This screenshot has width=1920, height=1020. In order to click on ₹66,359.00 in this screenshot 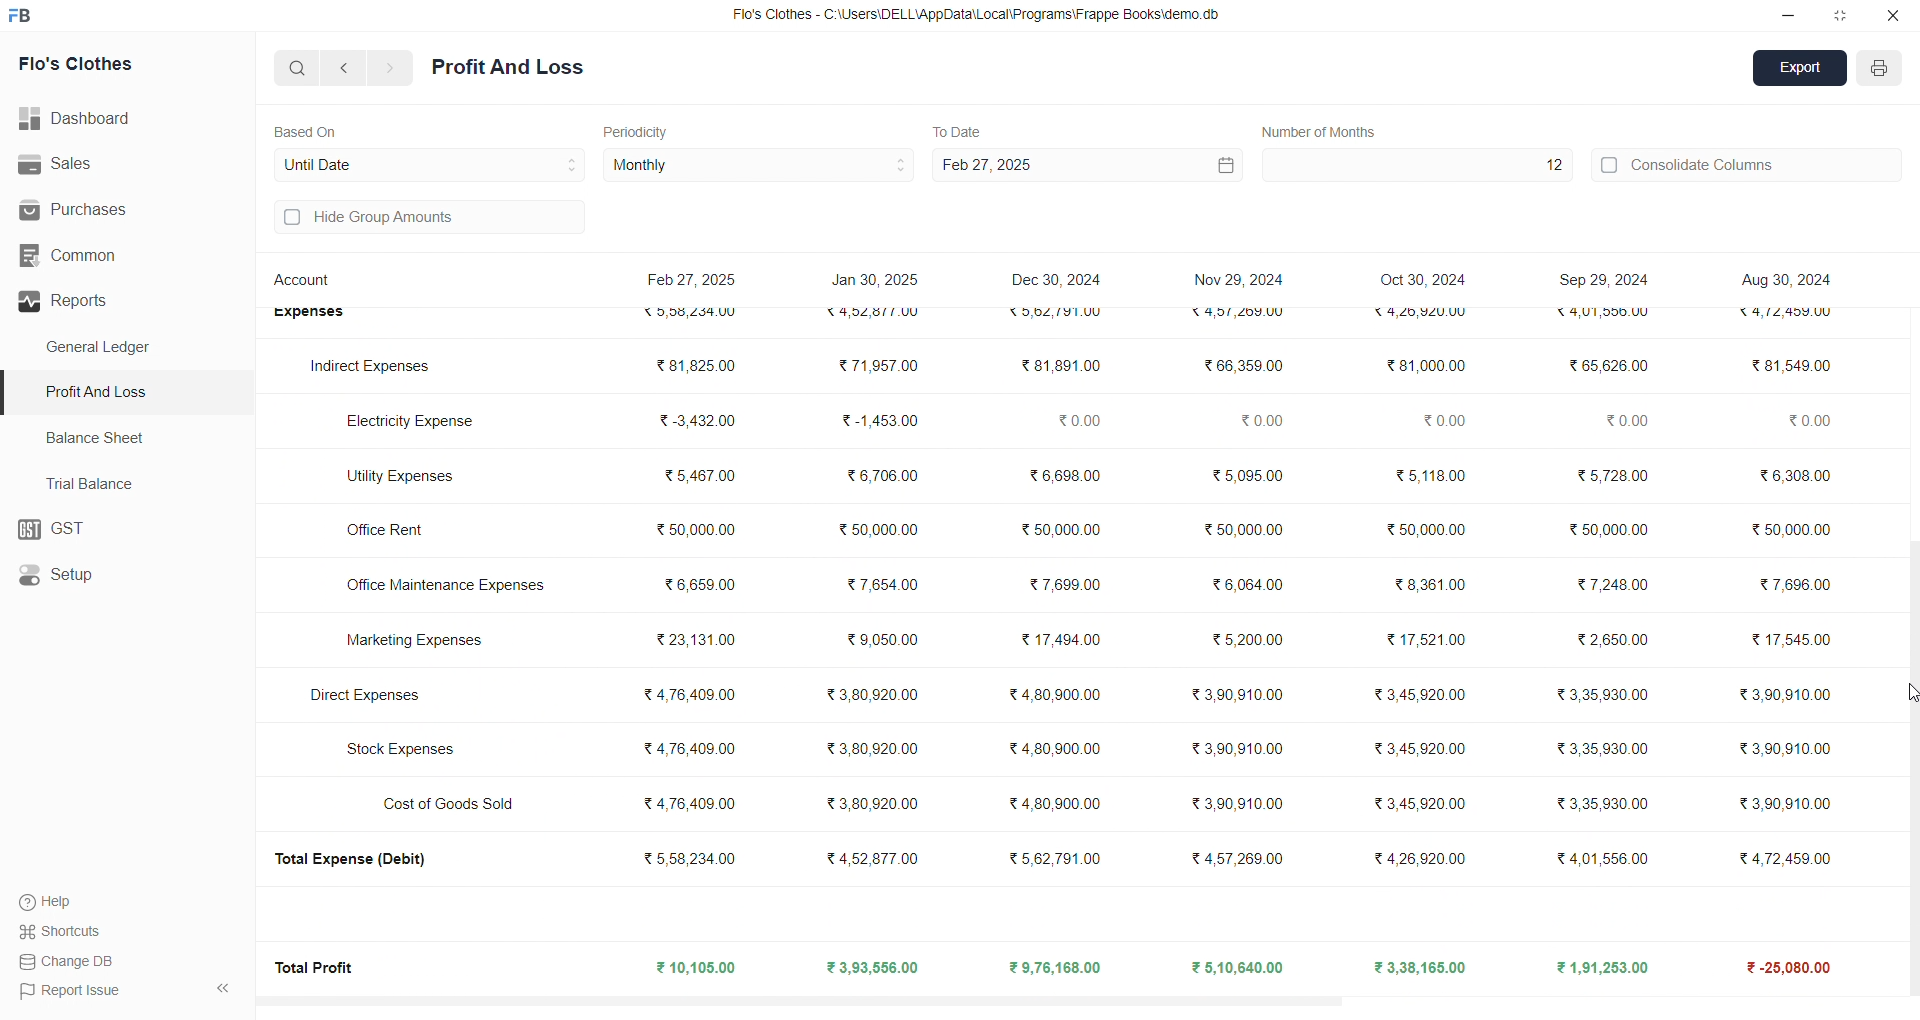, I will do `click(1242, 364)`.